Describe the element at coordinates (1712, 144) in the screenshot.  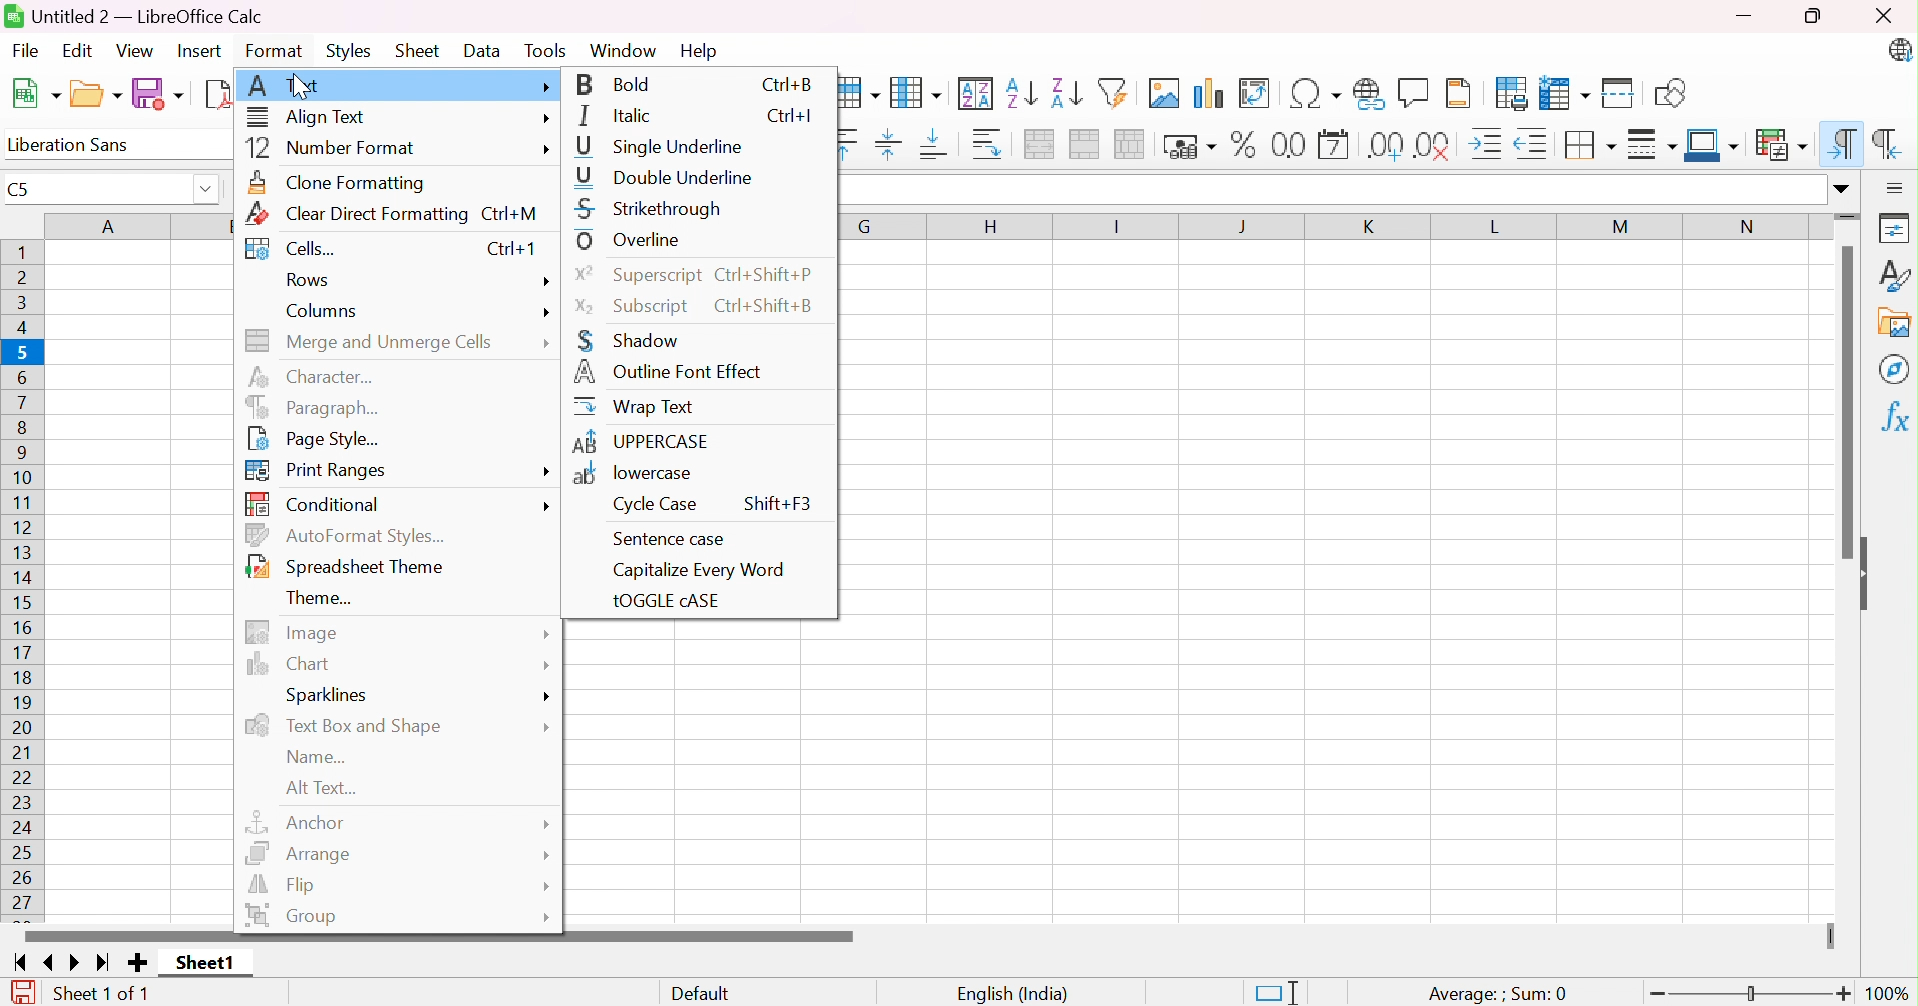
I see `Border Color` at that location.